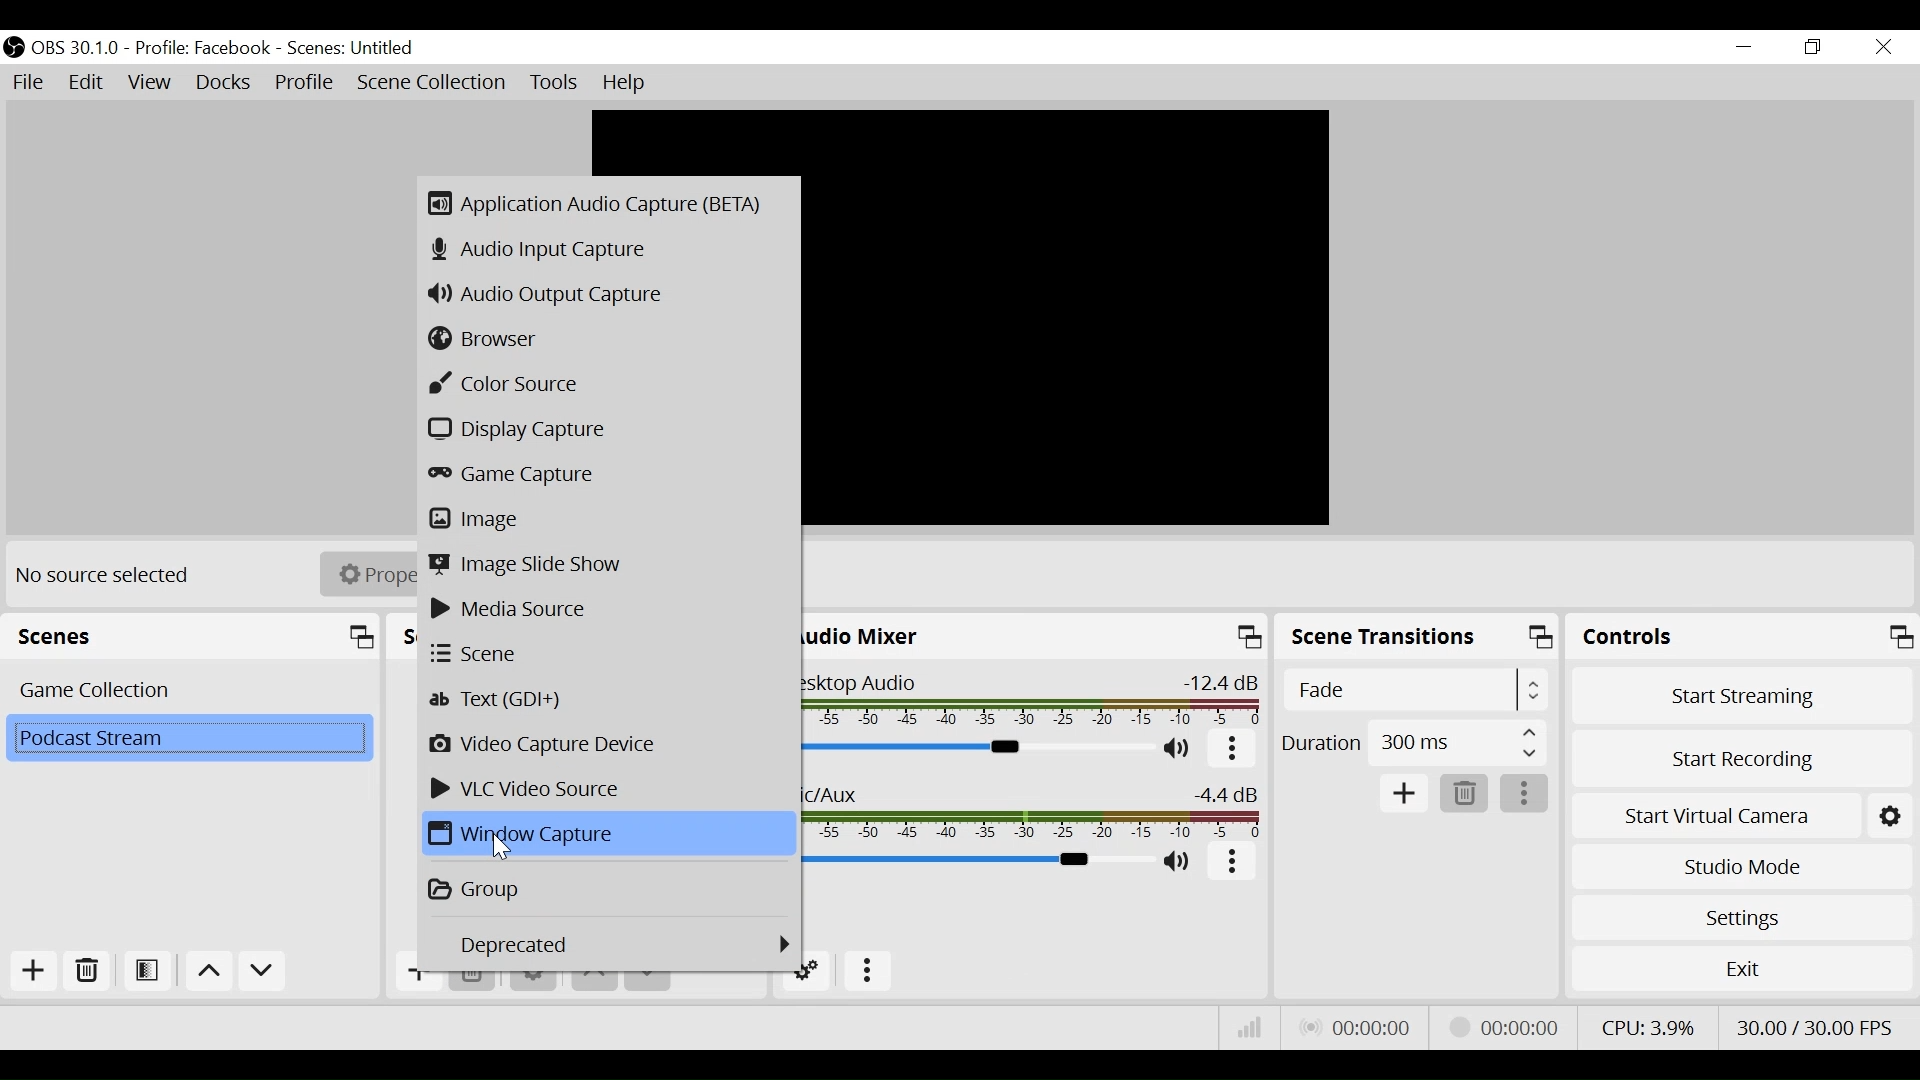  What do you see at coordinates (1071, 318) in the screenshot?
I see `Preview` at bounding box center [1071, 318].